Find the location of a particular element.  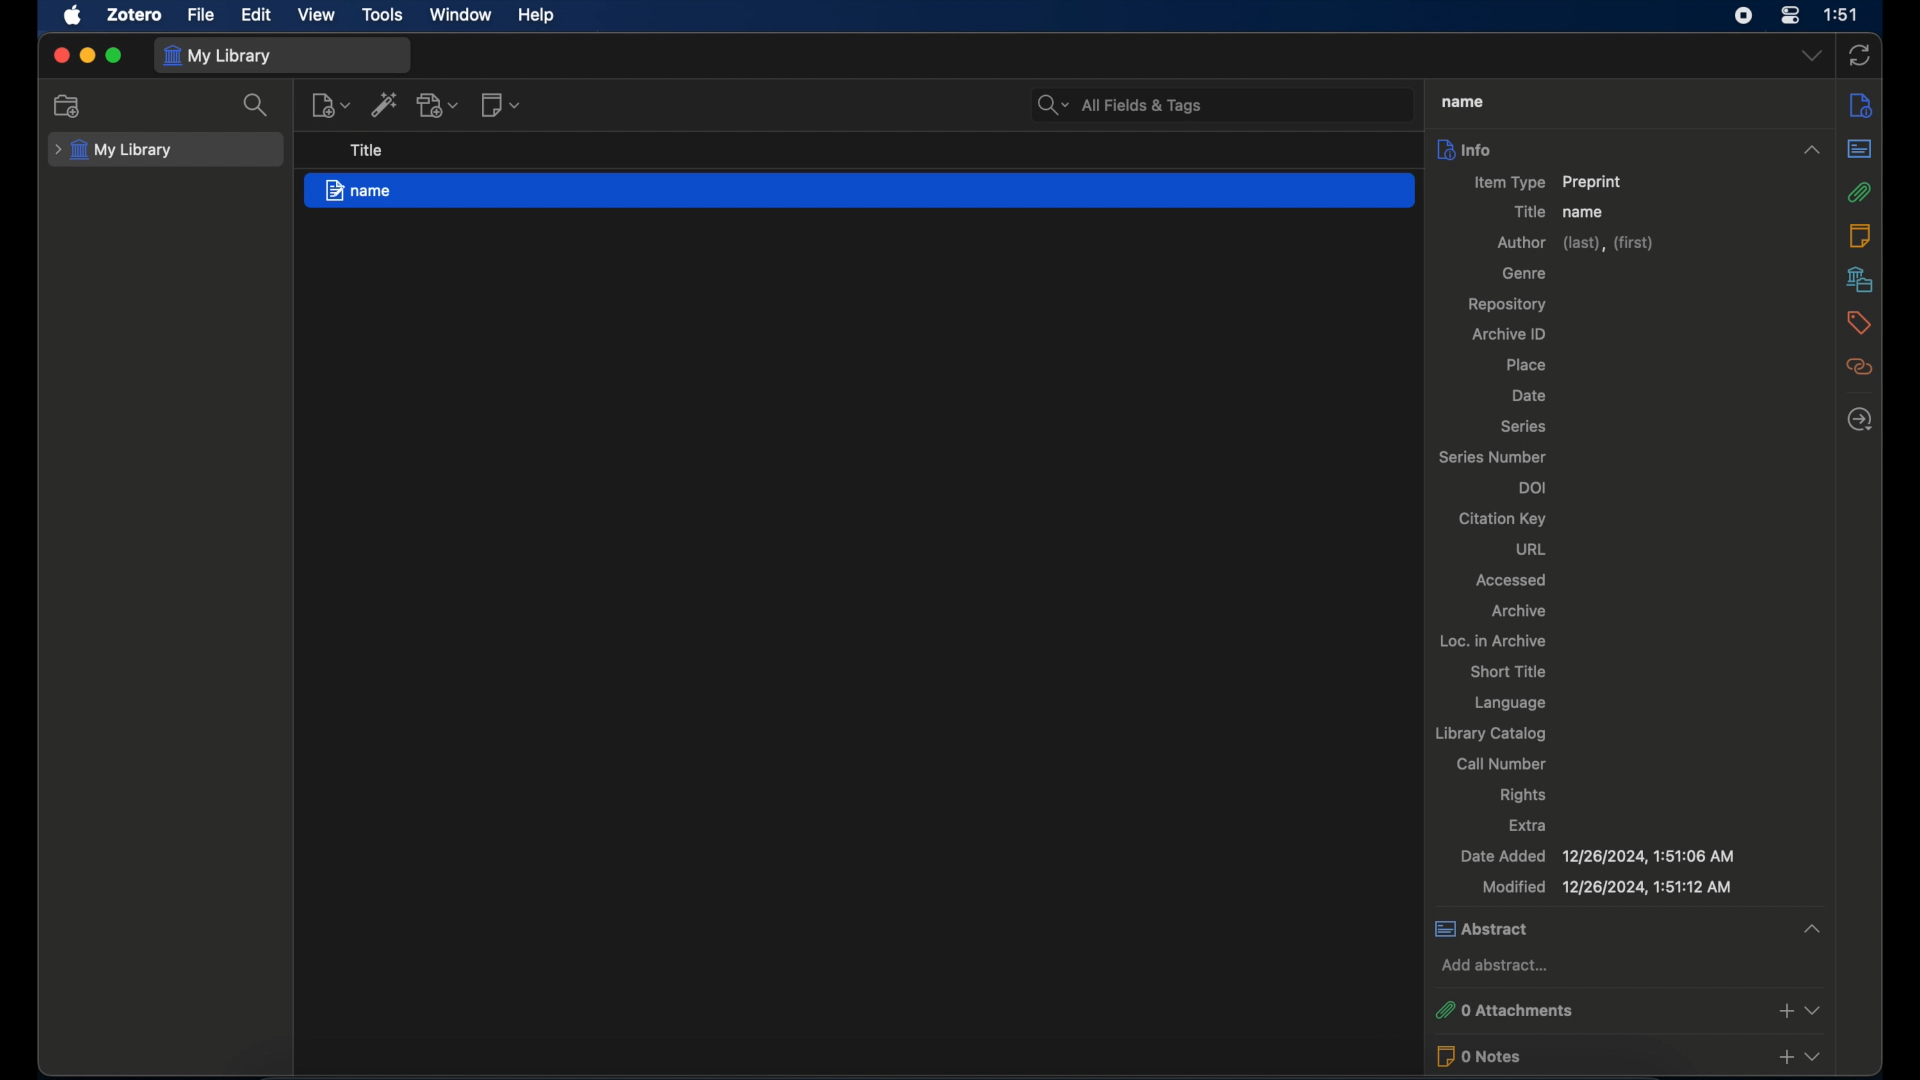

repository is located at coordinates (1511, 304).